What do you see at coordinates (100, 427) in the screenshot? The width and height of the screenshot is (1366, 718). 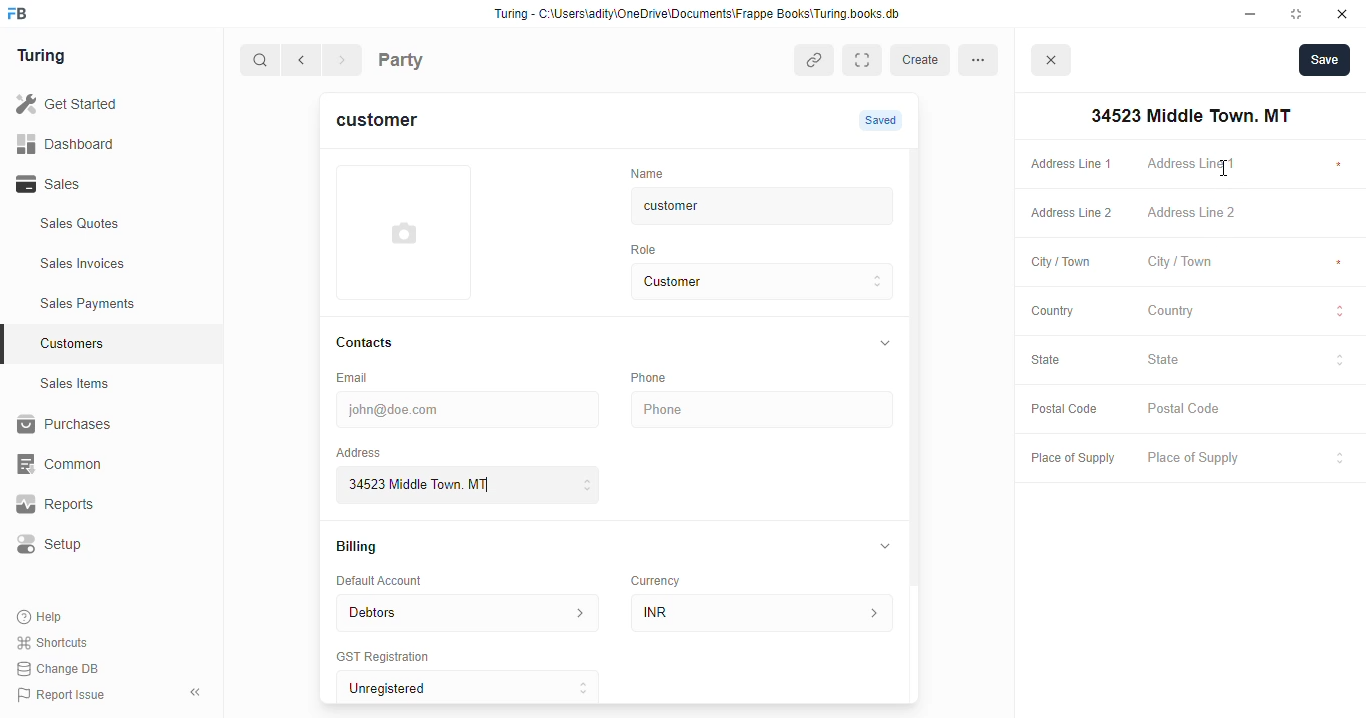 I see `Purchases` at bounding box center [100, 427].